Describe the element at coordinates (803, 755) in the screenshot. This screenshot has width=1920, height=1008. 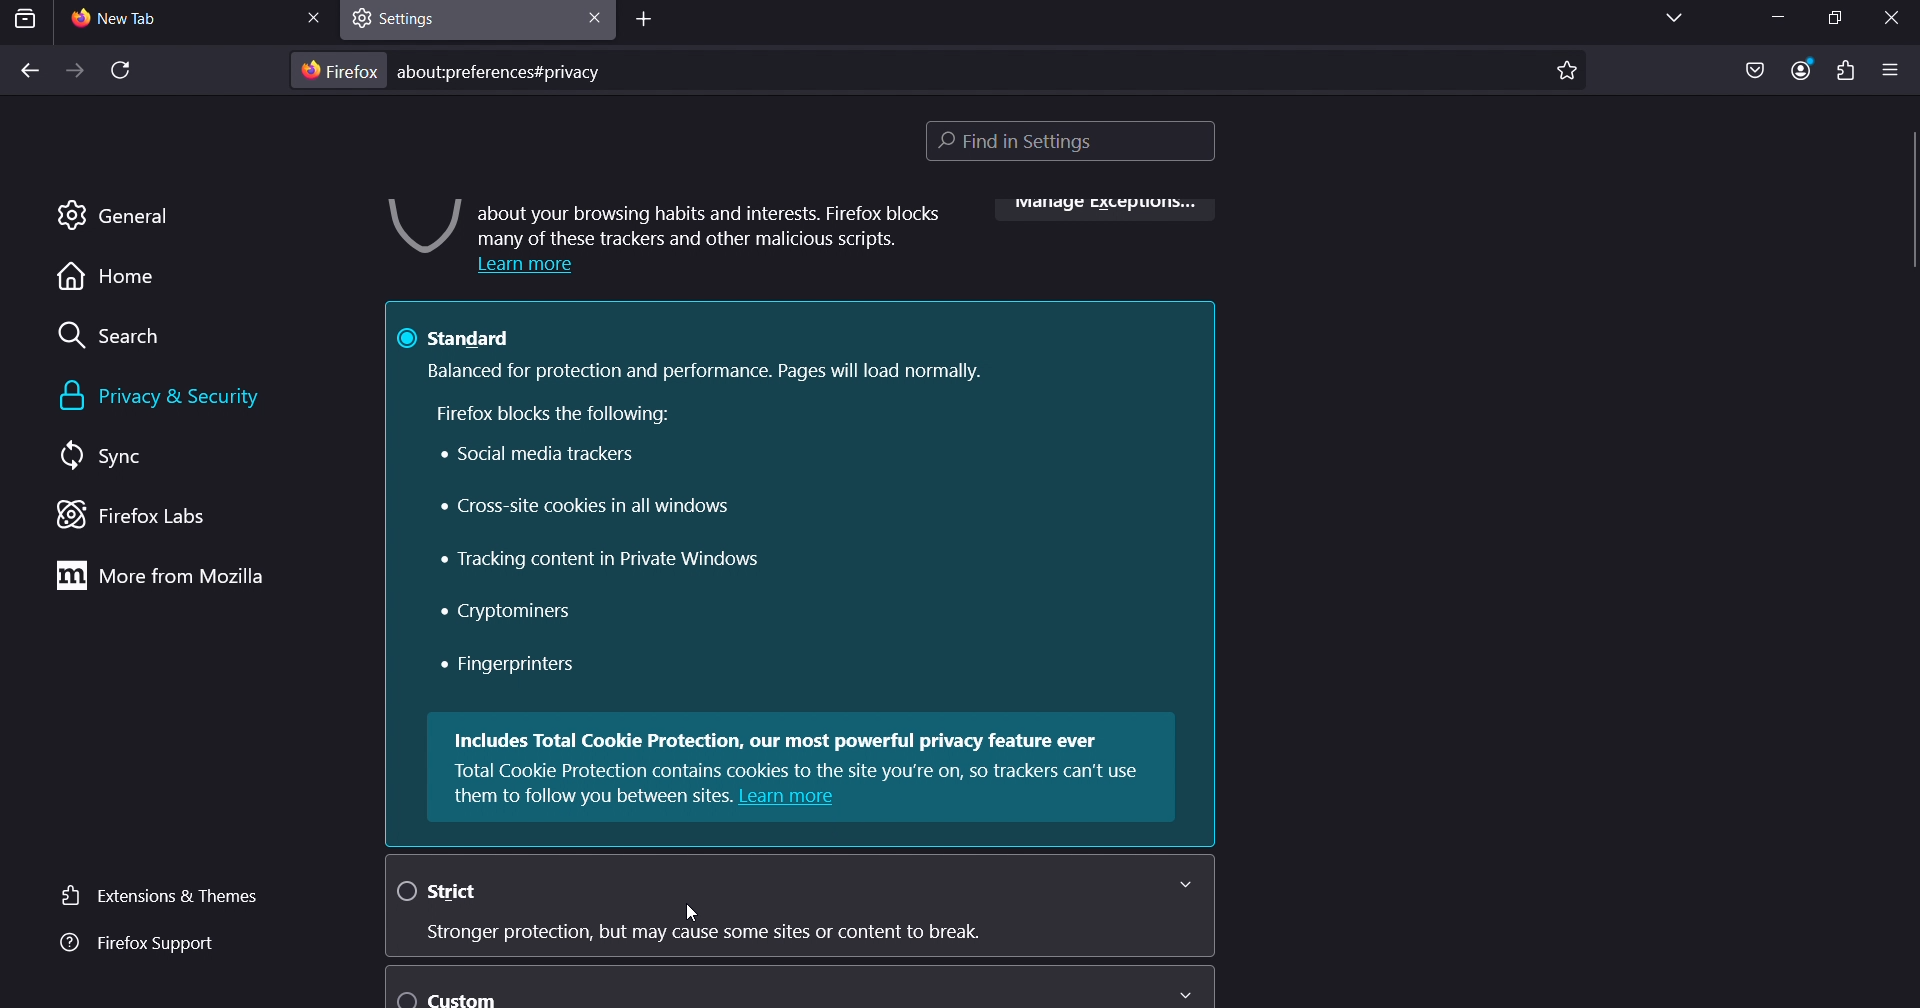
I see `Includes Total Cookie Protection, our most powerful privacy feature ever
Total Cookie Protection contains cookies to the site you're on, so trackers can't use` at that location.